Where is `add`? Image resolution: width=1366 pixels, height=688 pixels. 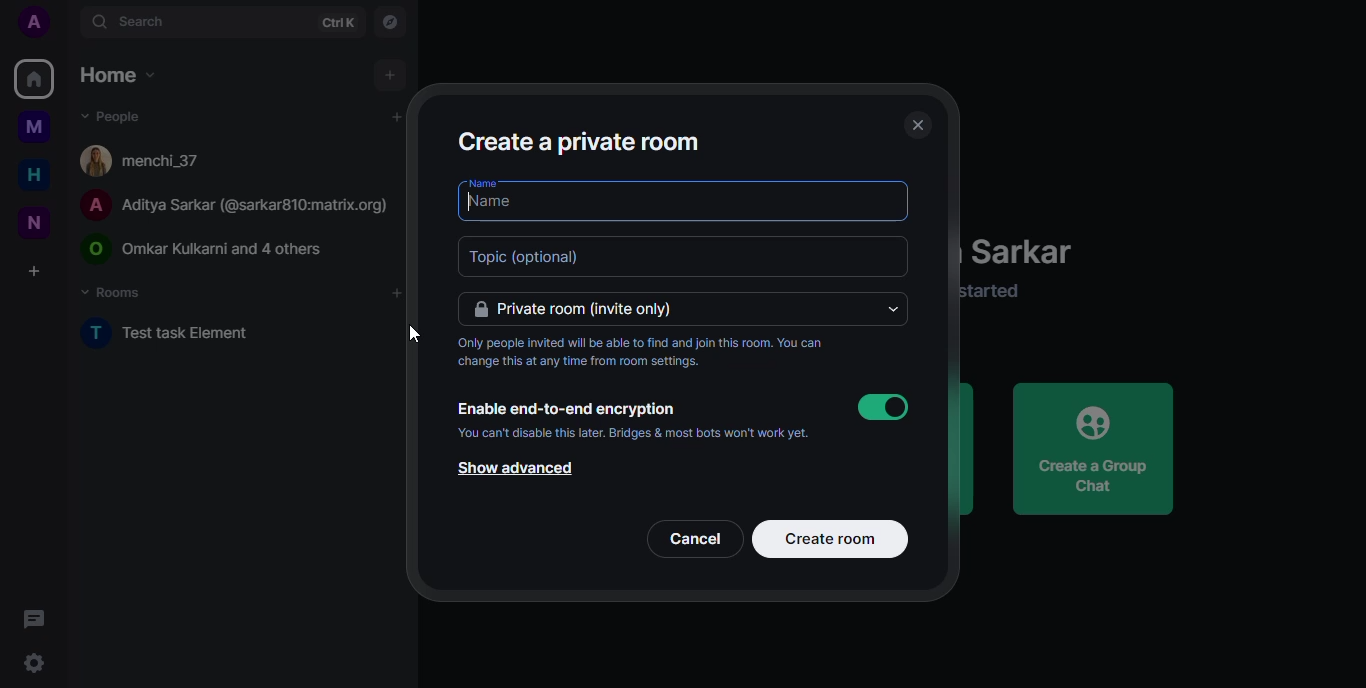
add is located at coordinates (394, 116).